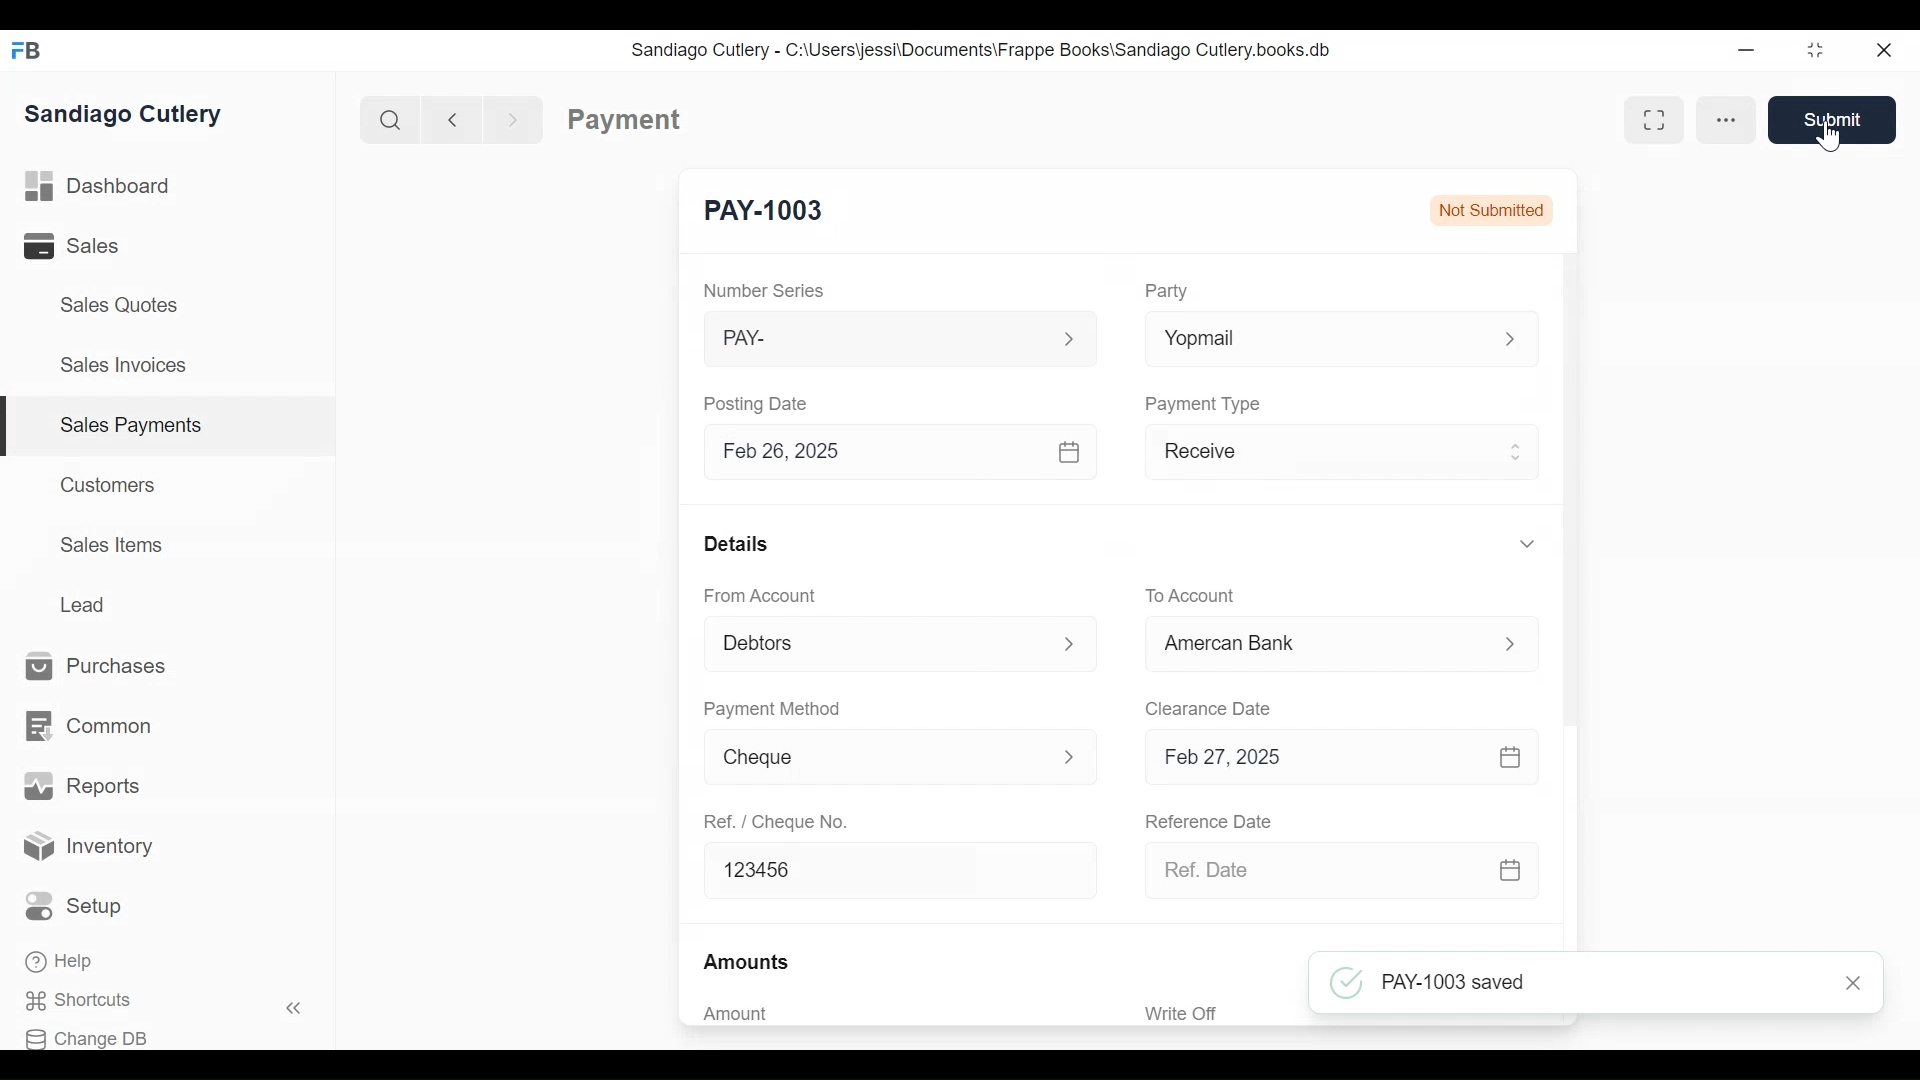 The image size is (1920, 1080). What do you see at coordinates (1315, 758) in the screenshot?
I see `Feb 27, 2025` at bounding box center [1315, 758].